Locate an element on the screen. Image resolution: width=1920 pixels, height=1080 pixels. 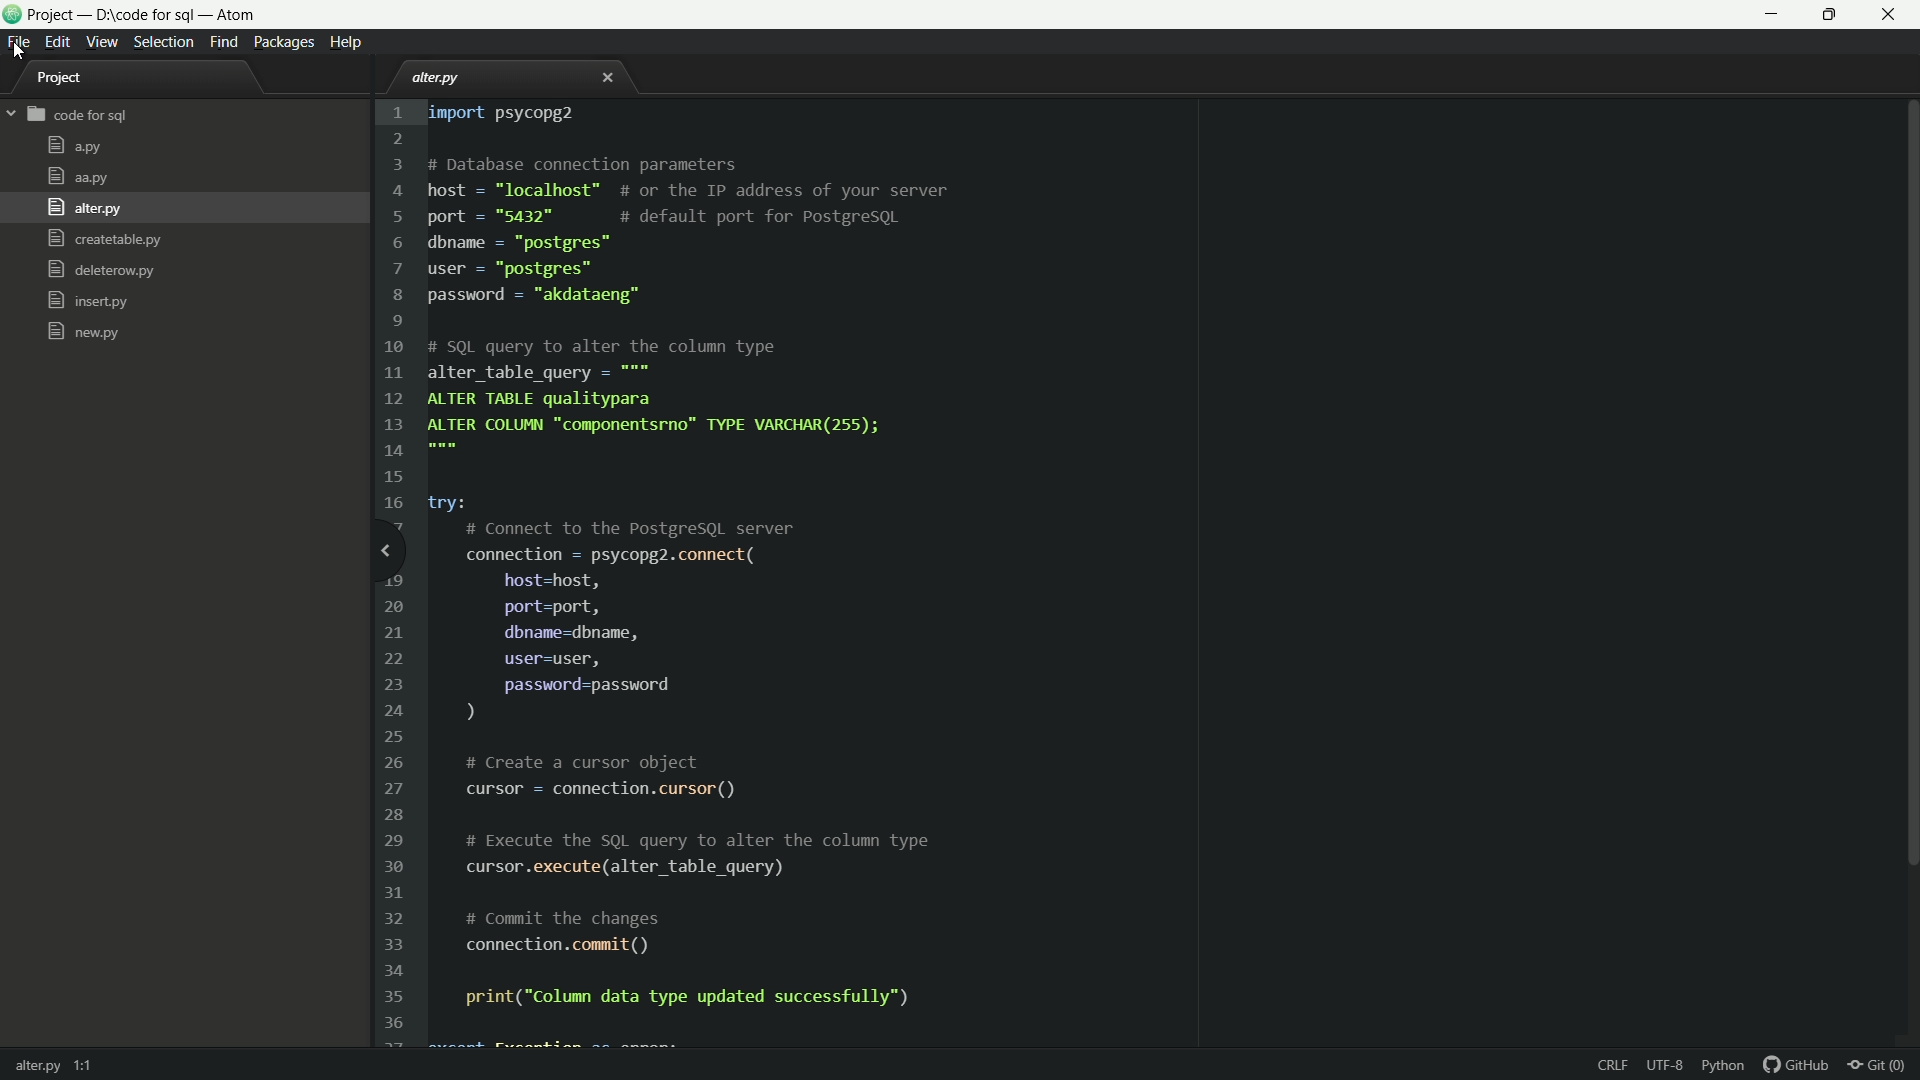
a.py file is located at coordinates (74, 147).